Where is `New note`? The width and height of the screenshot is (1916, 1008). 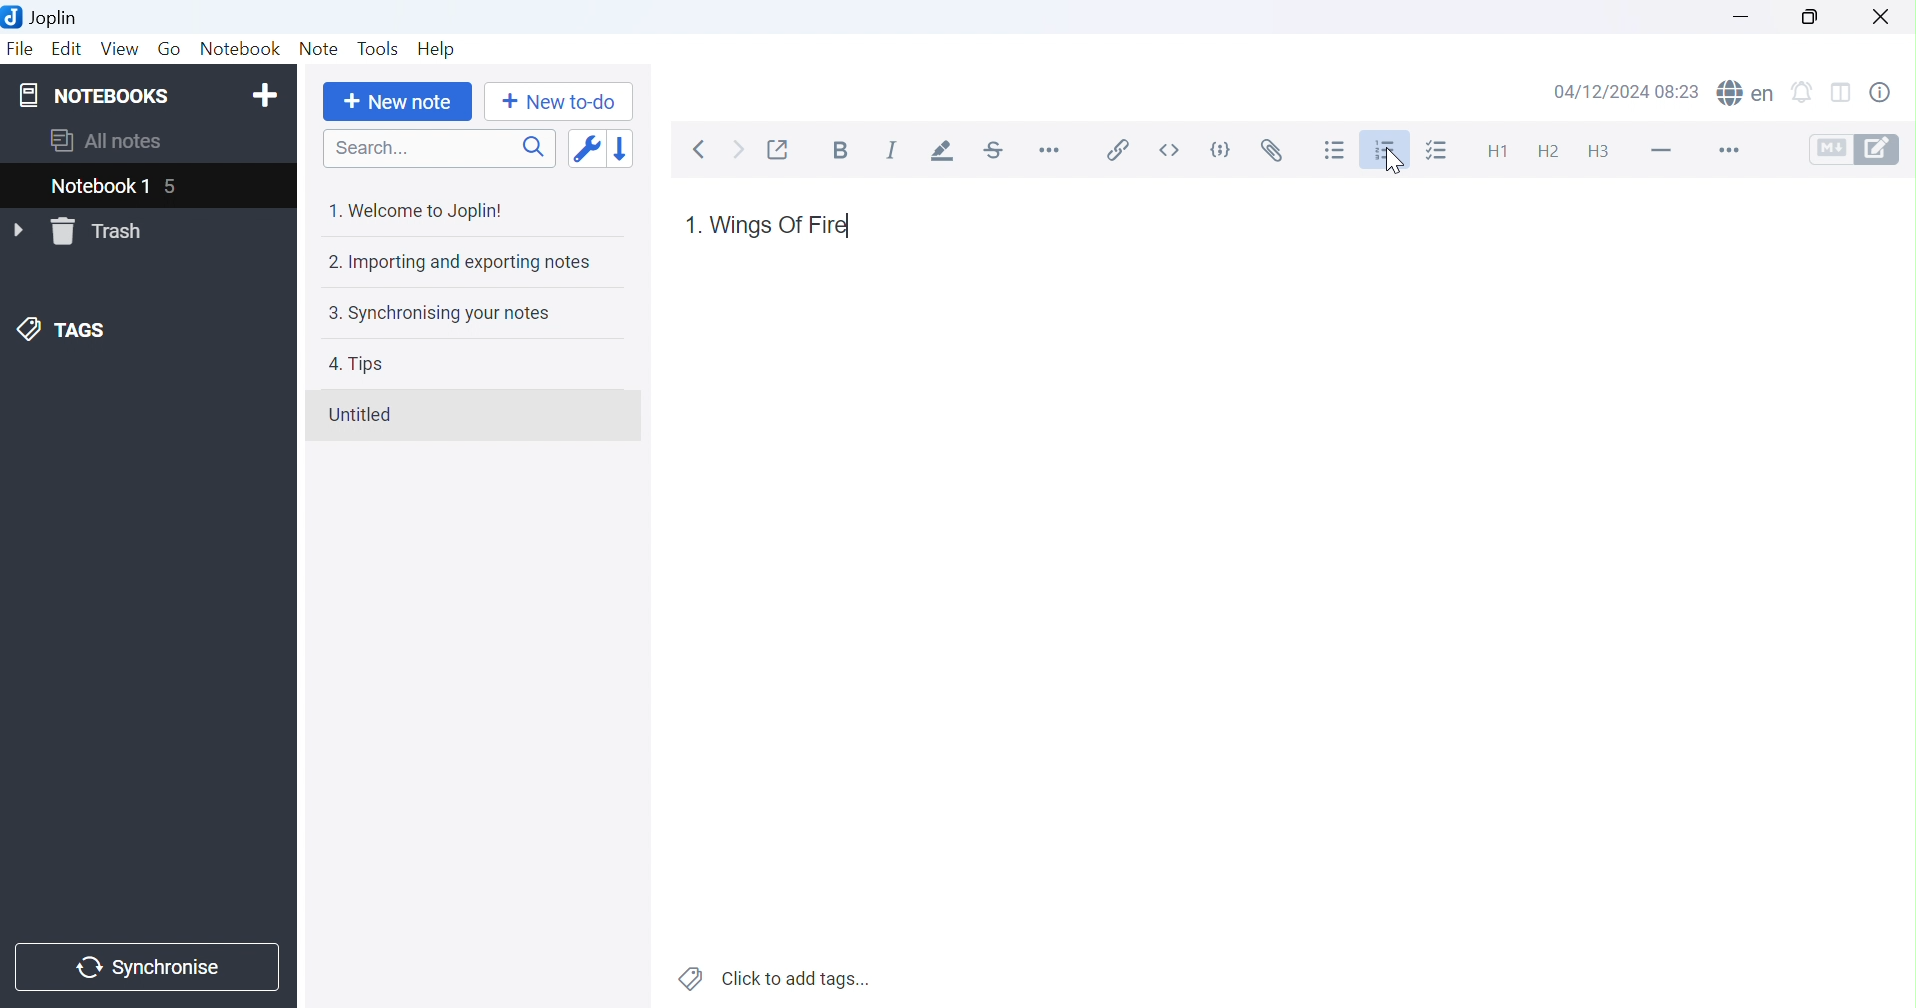
New note is located at coordinates (398, 103).